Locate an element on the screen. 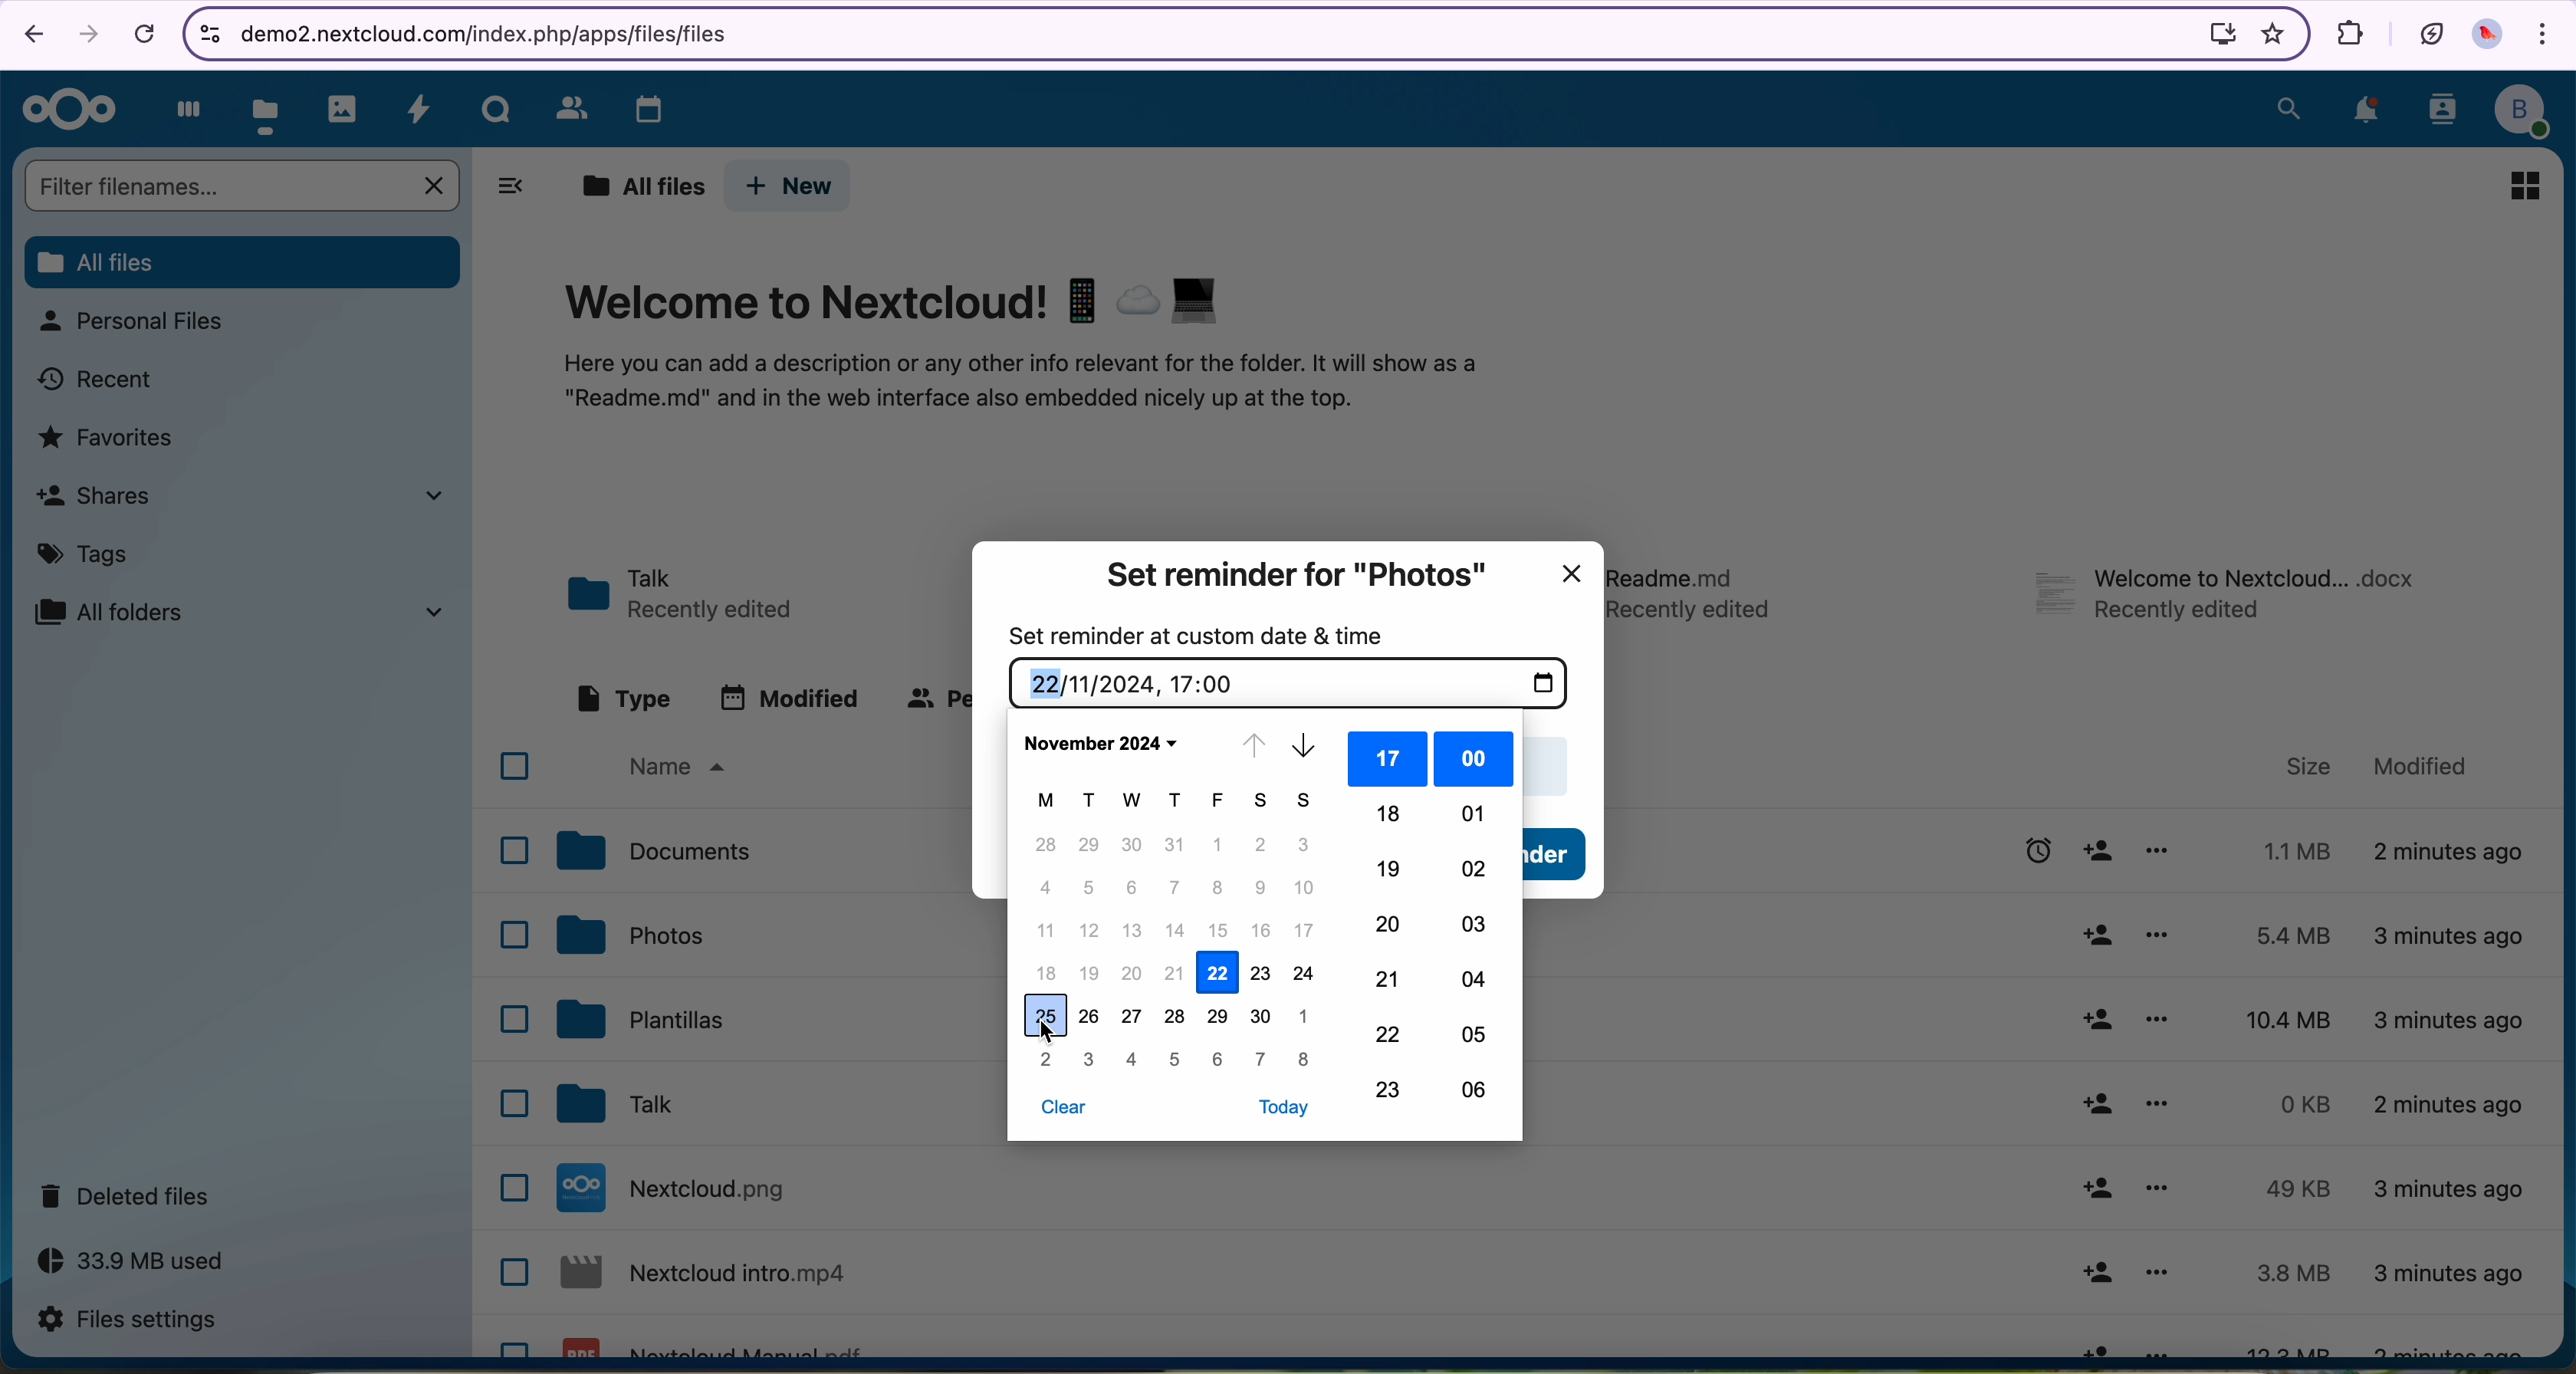 The width and height of the screenshot is (2576, 1374). Nextcloud file is located at coordinates (711, 1276).